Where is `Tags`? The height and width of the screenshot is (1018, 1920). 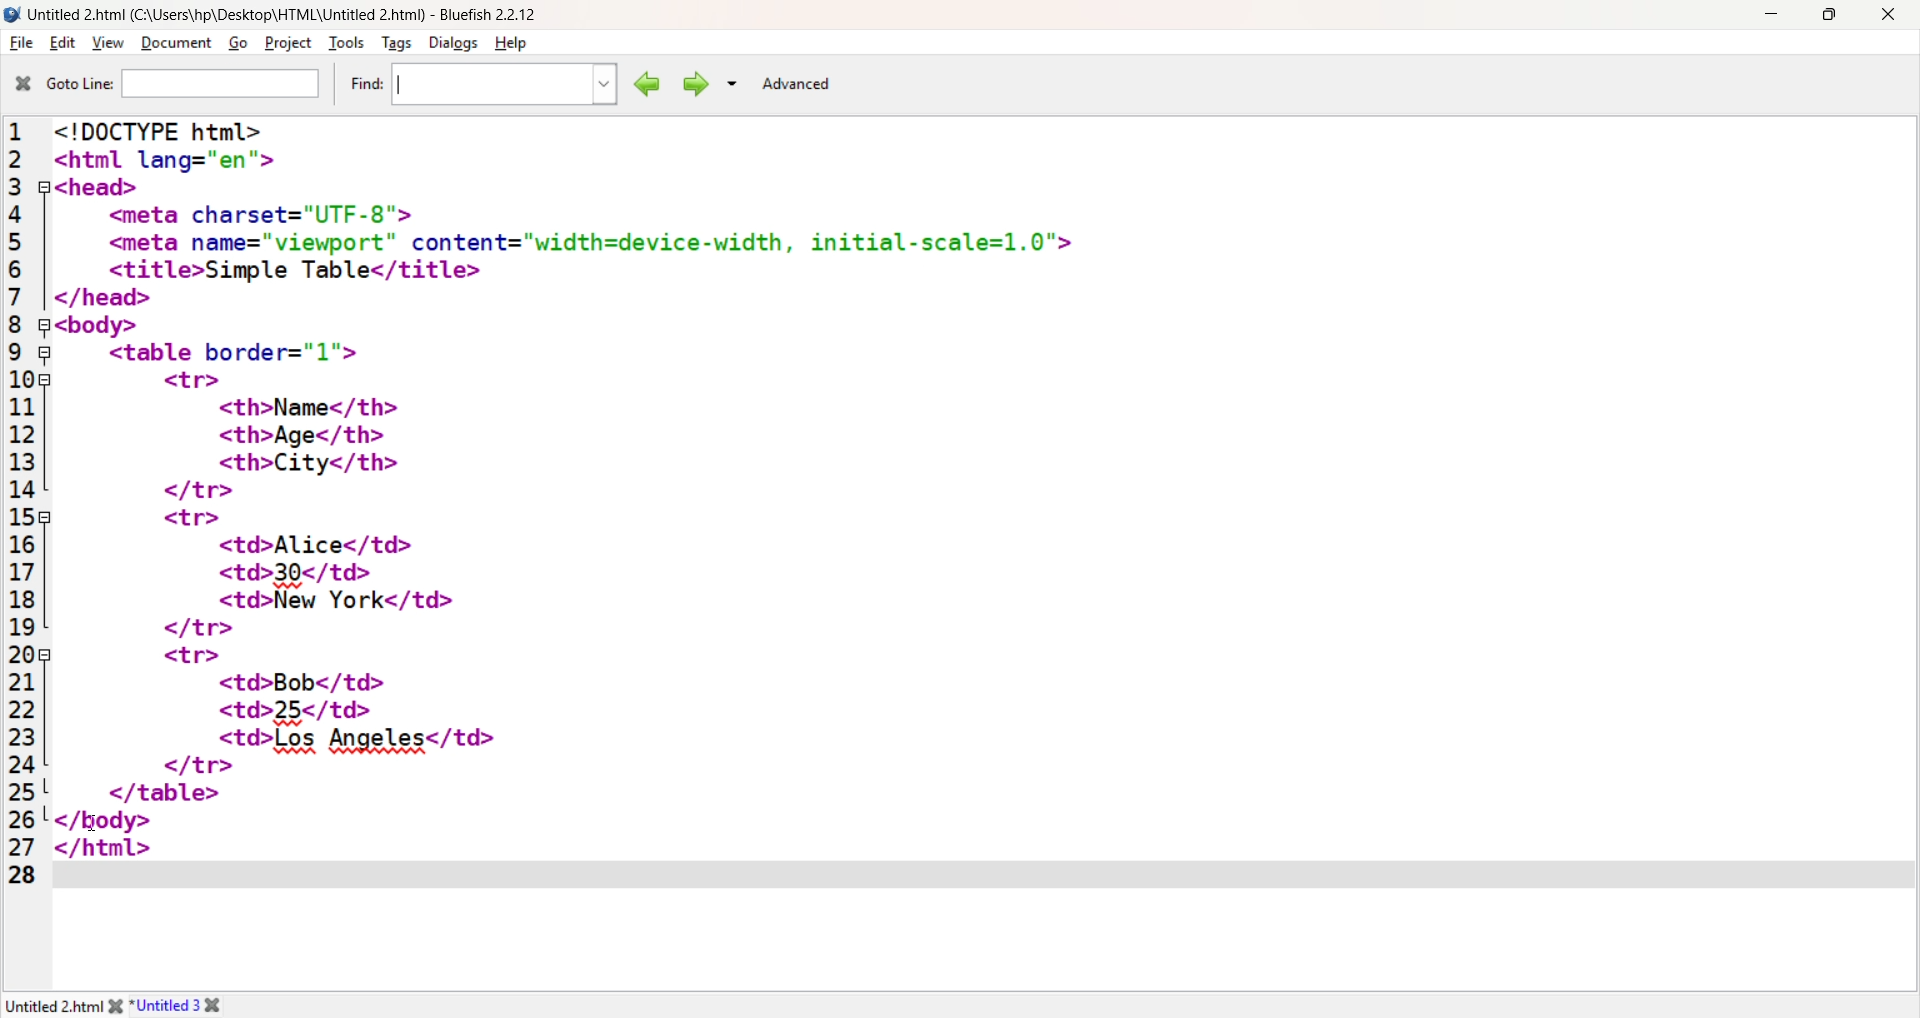 Tags is located at coordinates (394, 43).